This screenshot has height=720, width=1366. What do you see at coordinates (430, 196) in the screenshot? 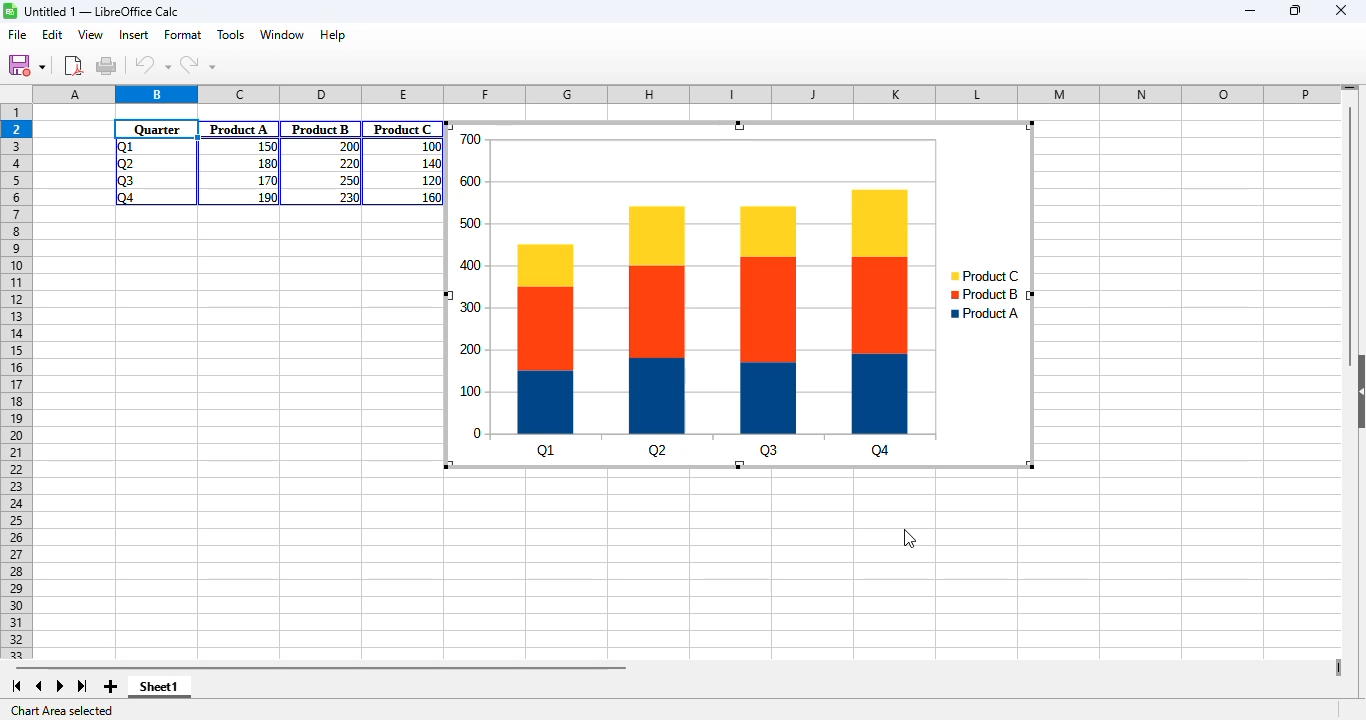
I see `160` at bounding box center [430, 196].